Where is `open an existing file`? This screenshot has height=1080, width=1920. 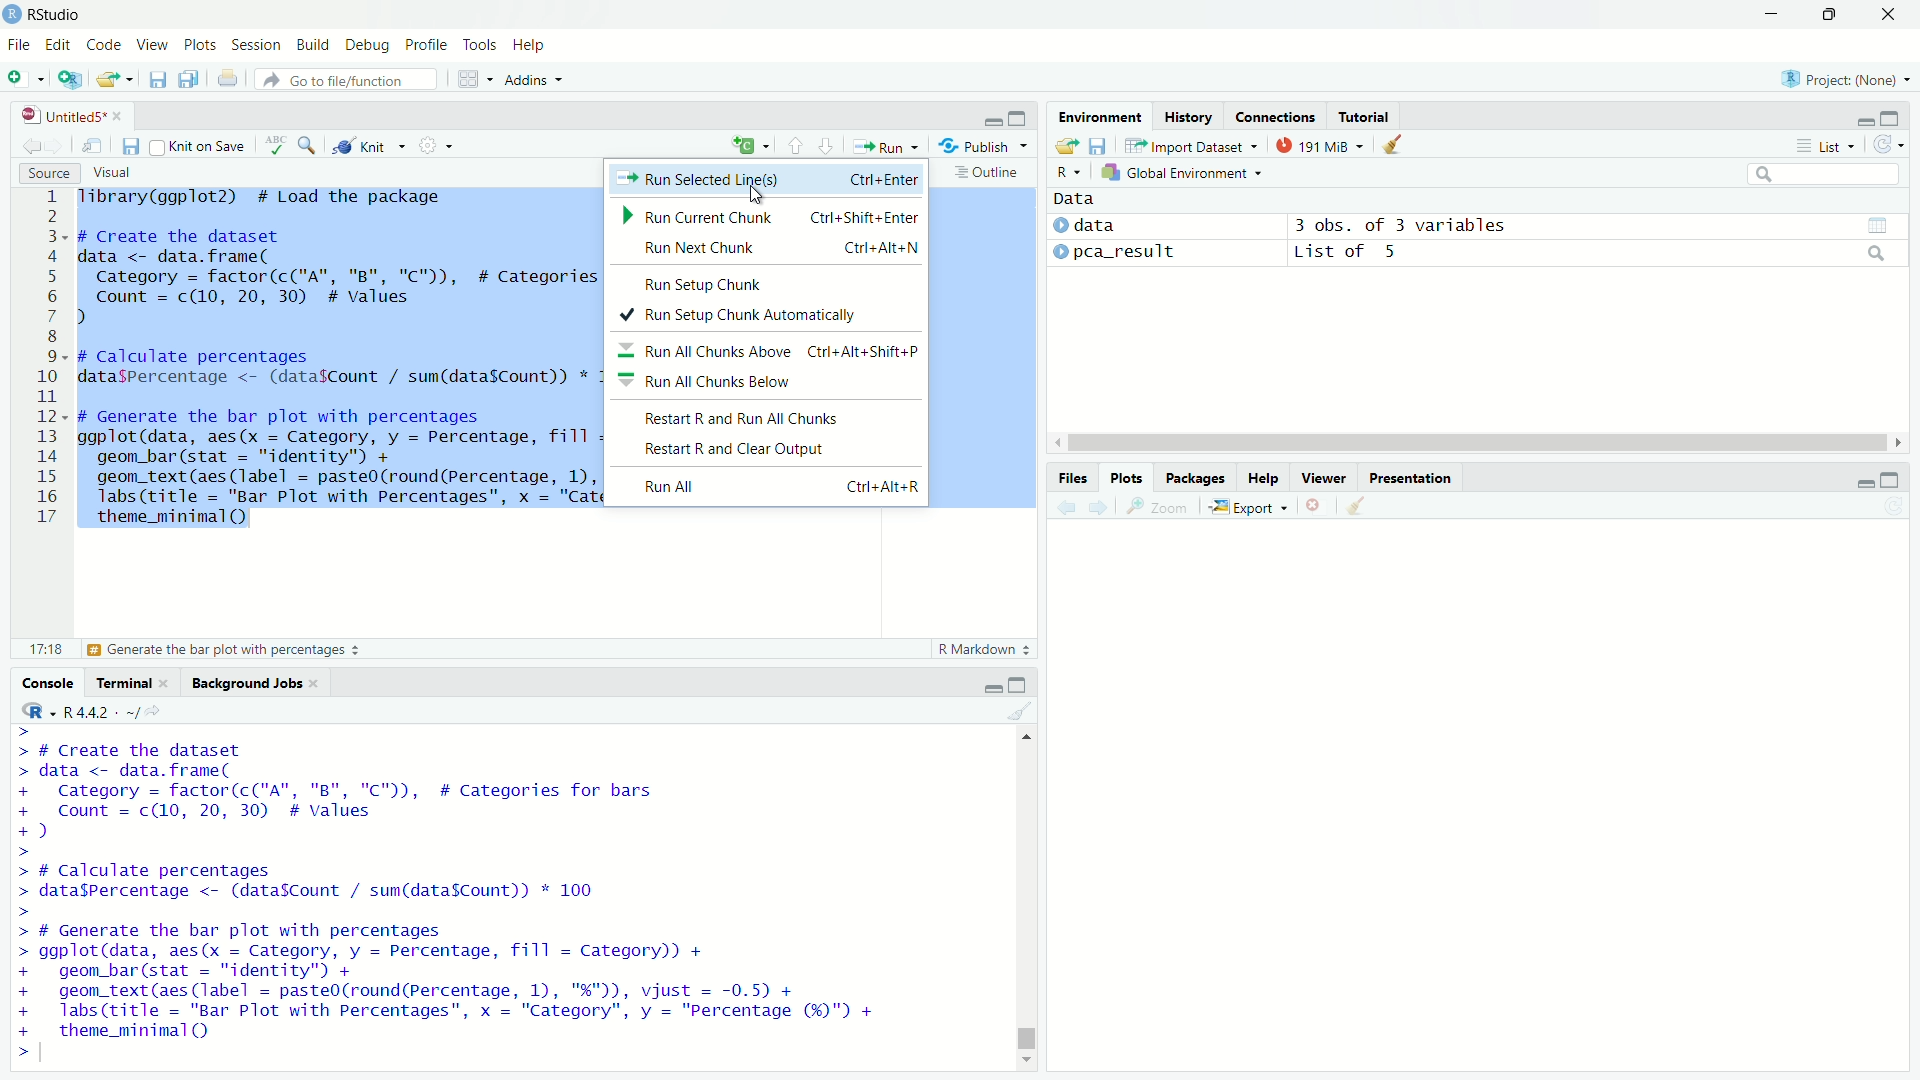
open an existing file is located at coordinates (114, 79).